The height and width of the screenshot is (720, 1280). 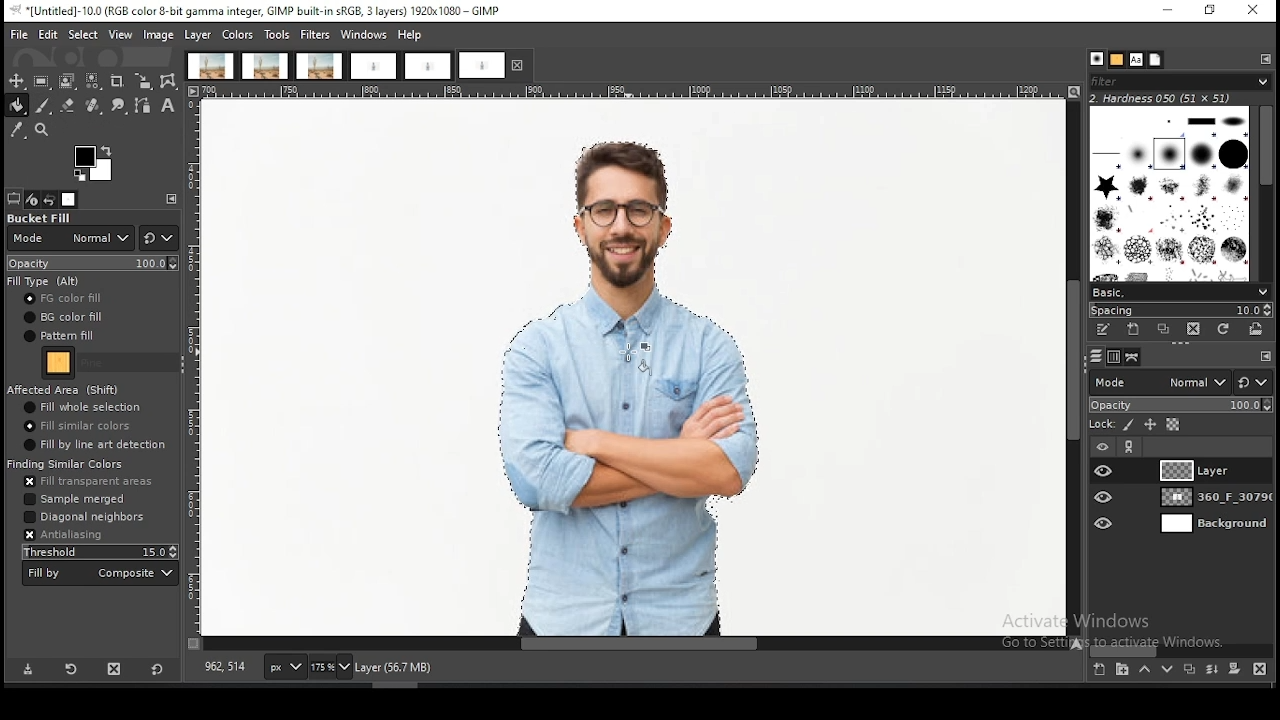 What do you see at coordinates (373, 67) in the screenshot?
I see `project tab` at bounding box center [373, 67].